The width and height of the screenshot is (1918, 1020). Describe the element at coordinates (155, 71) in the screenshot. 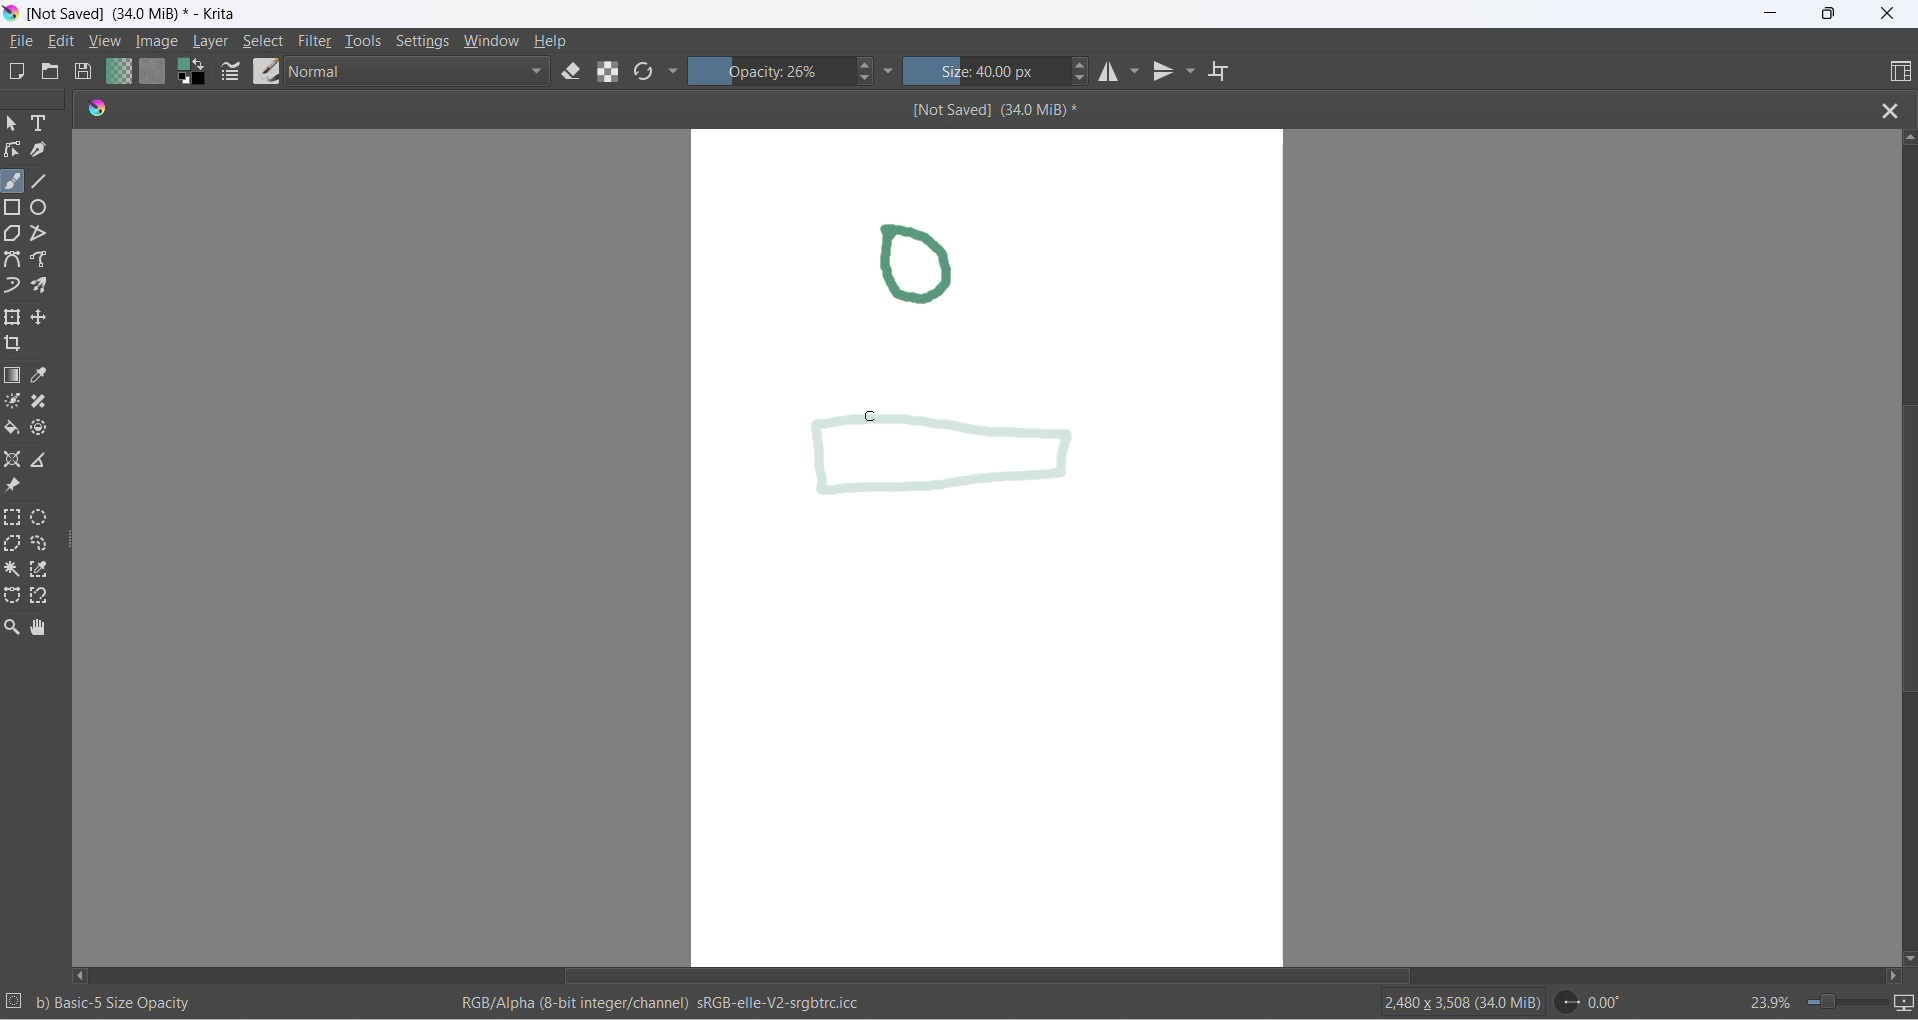

I see `fill patterns` at that location.